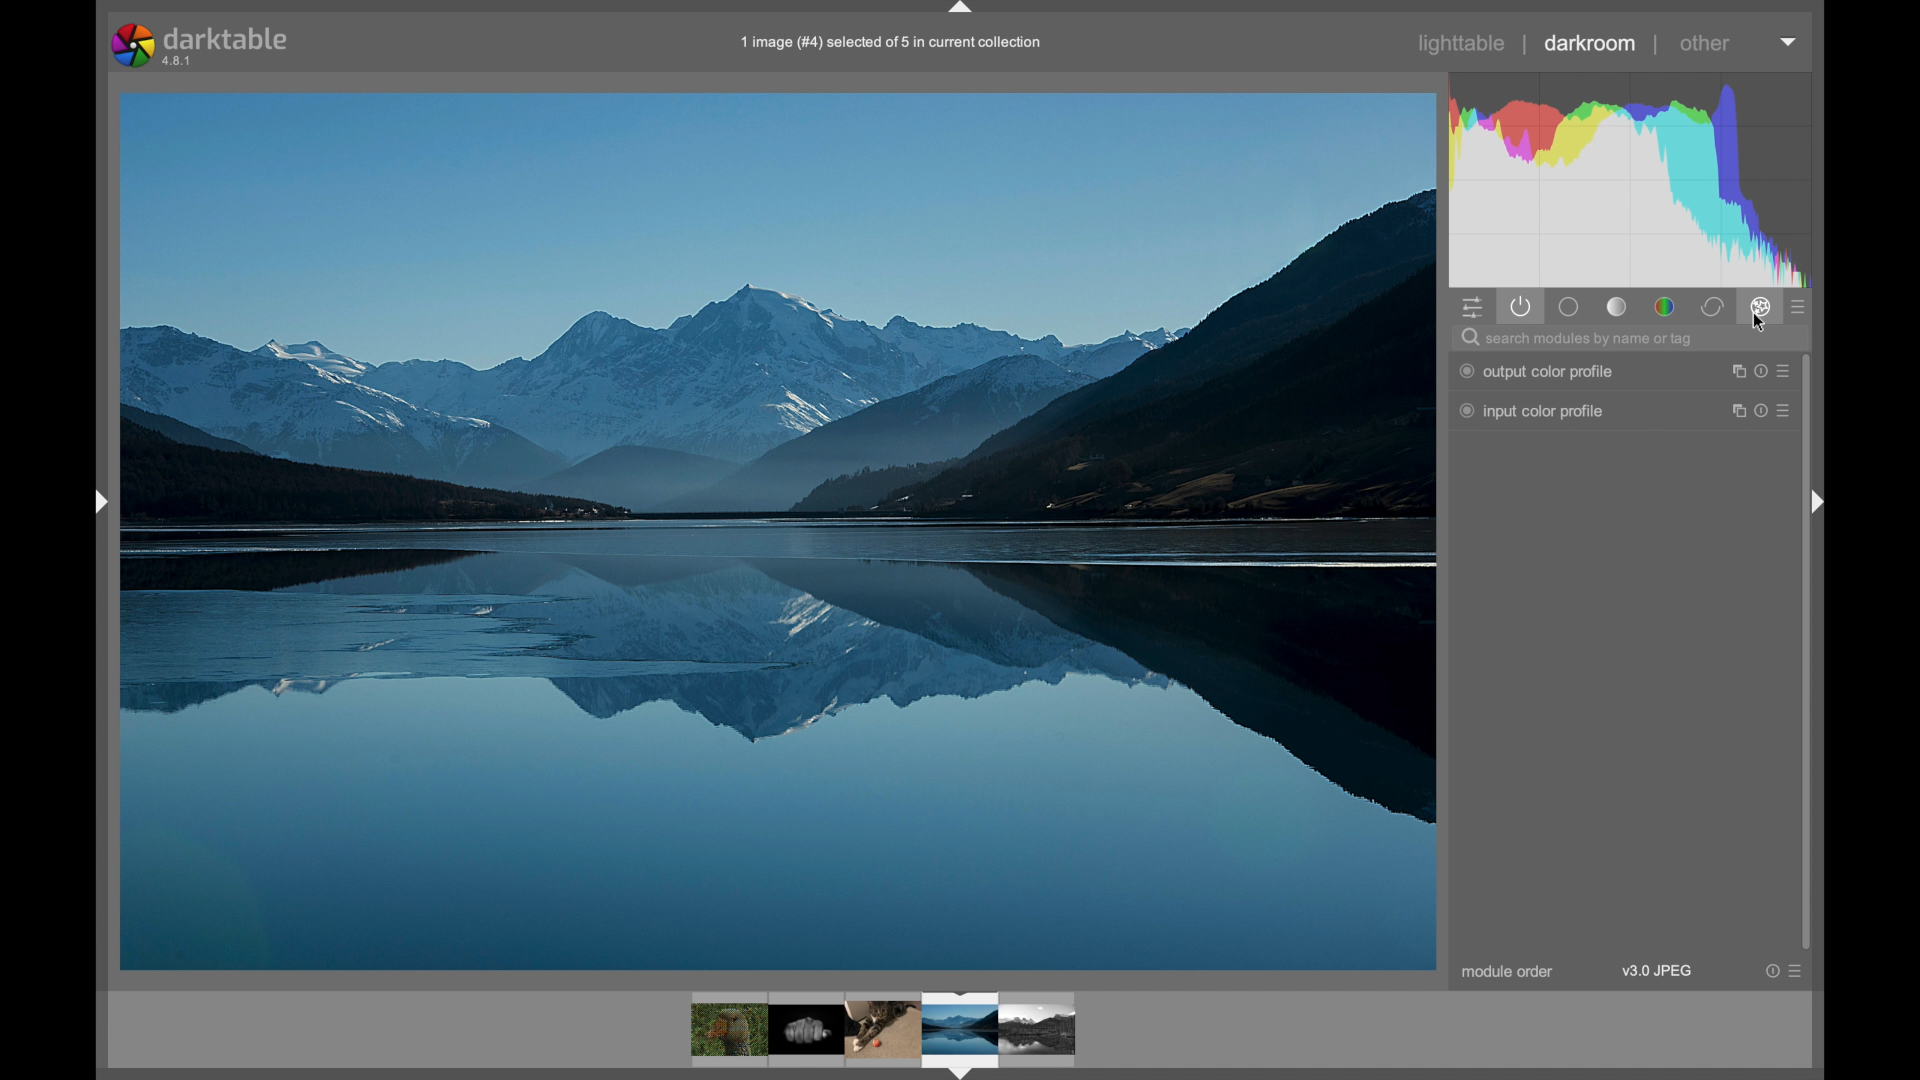  What do you see at coordinates (1463, 45) in the screenshot?
I see `lighttable` at bounding box center [1463, 45].